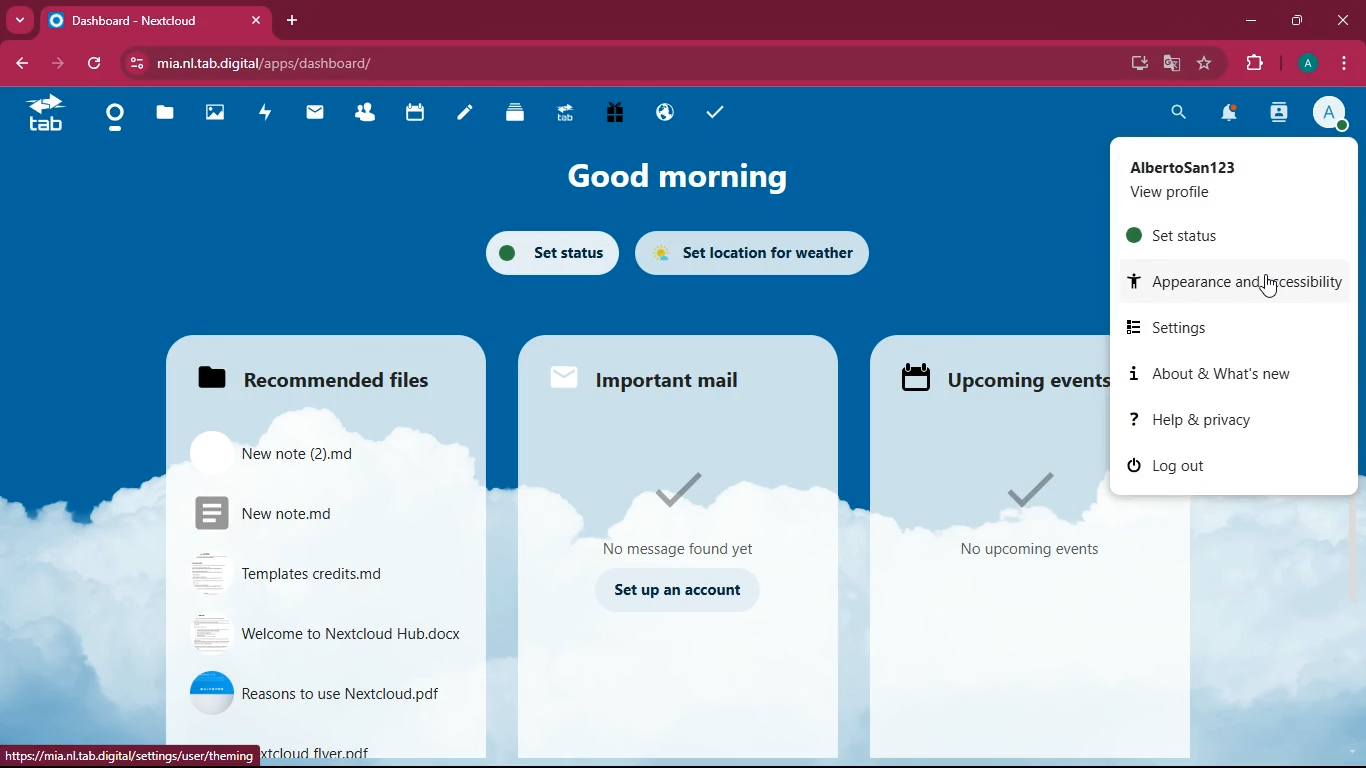 The height and width of the screenshot is (768, 1366). Describe the element at coordinates (1231, 115) in the screenshot. I see `notifications` at that location.